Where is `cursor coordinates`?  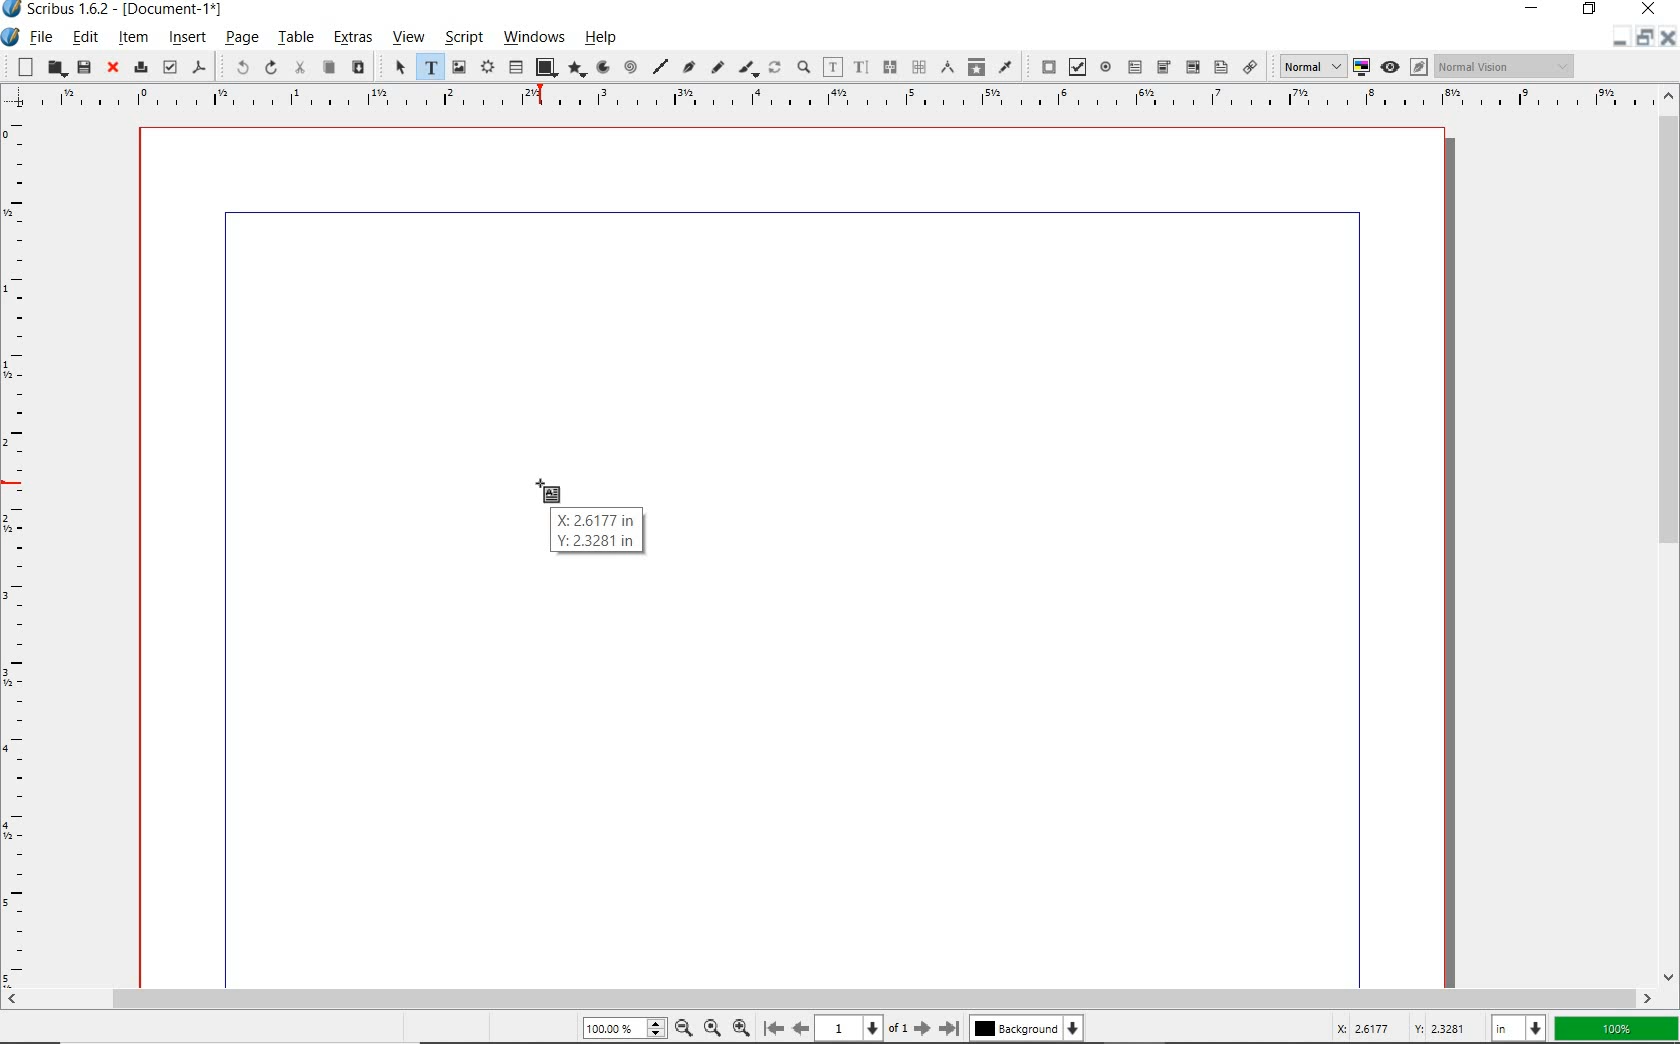 cursor coordinates is located at coordinates (1400, 1028).